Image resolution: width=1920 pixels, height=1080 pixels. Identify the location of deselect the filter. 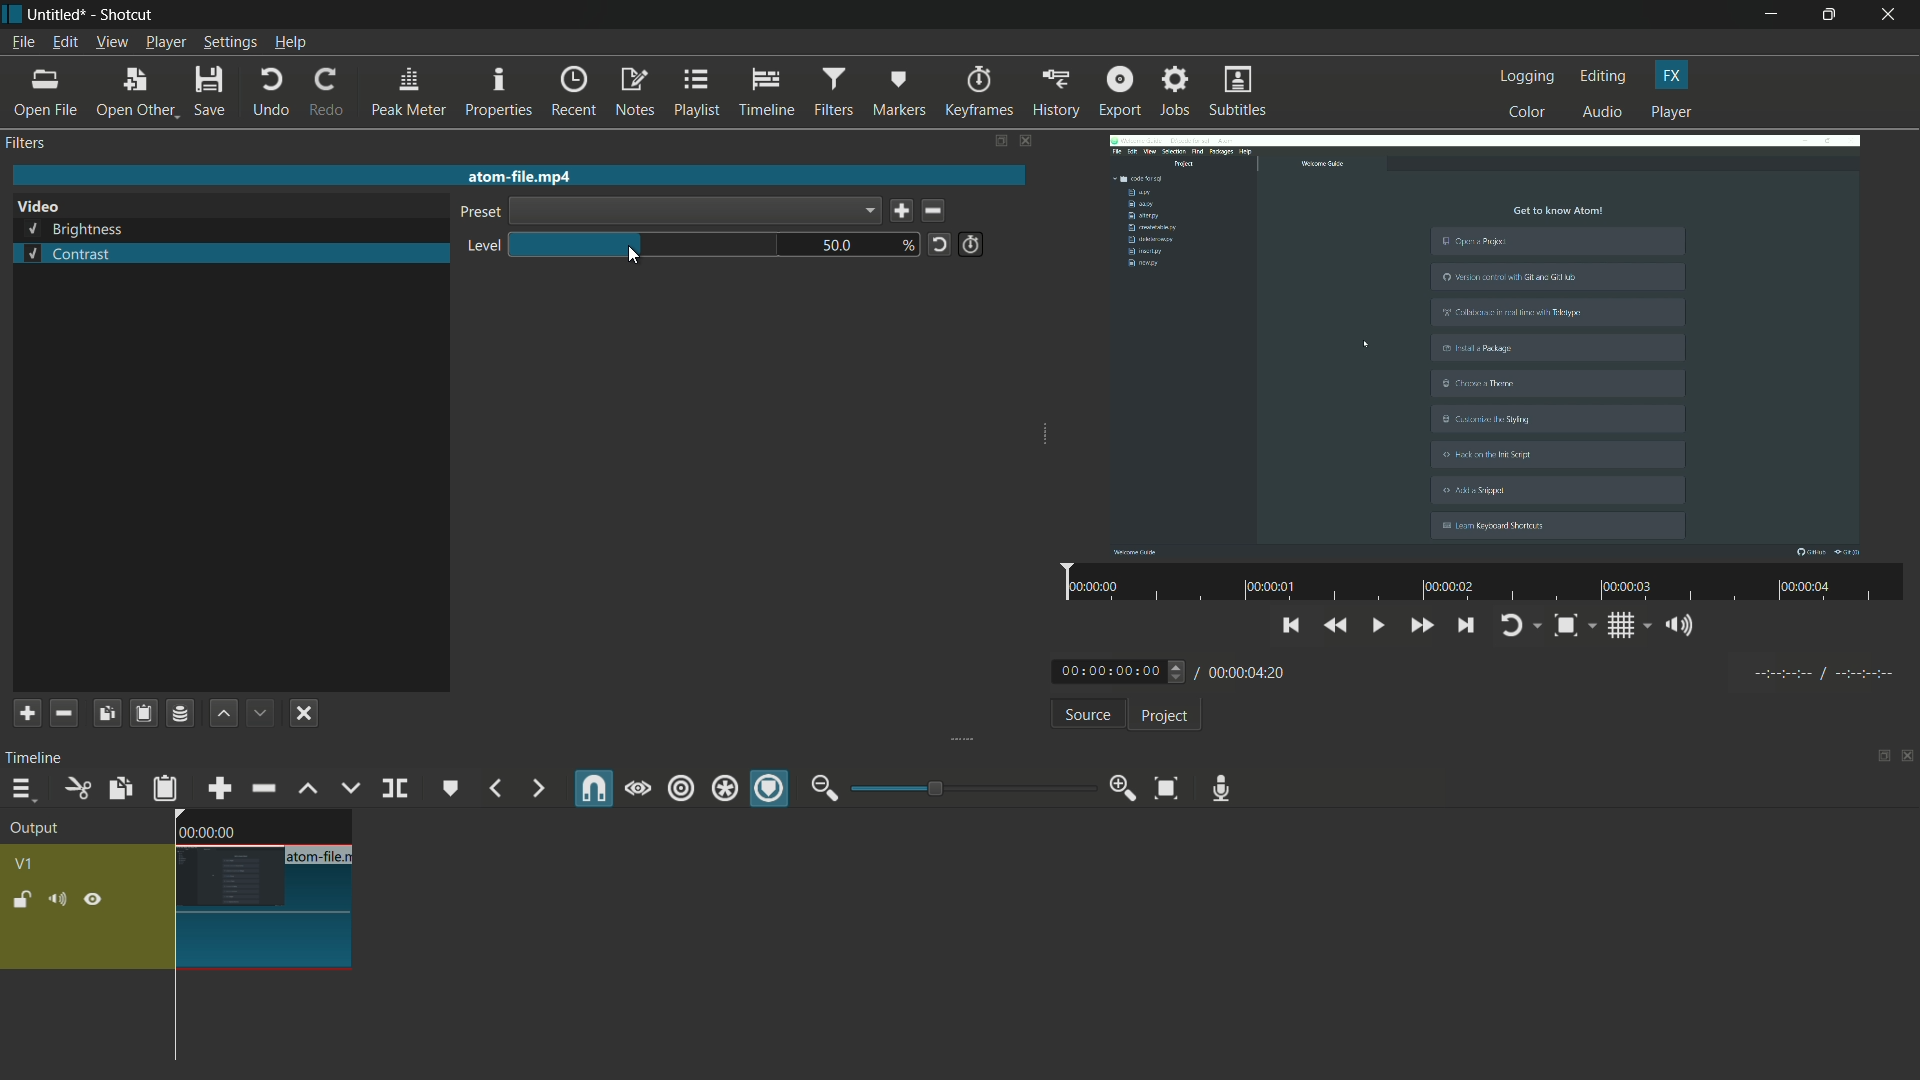
(304, 713).